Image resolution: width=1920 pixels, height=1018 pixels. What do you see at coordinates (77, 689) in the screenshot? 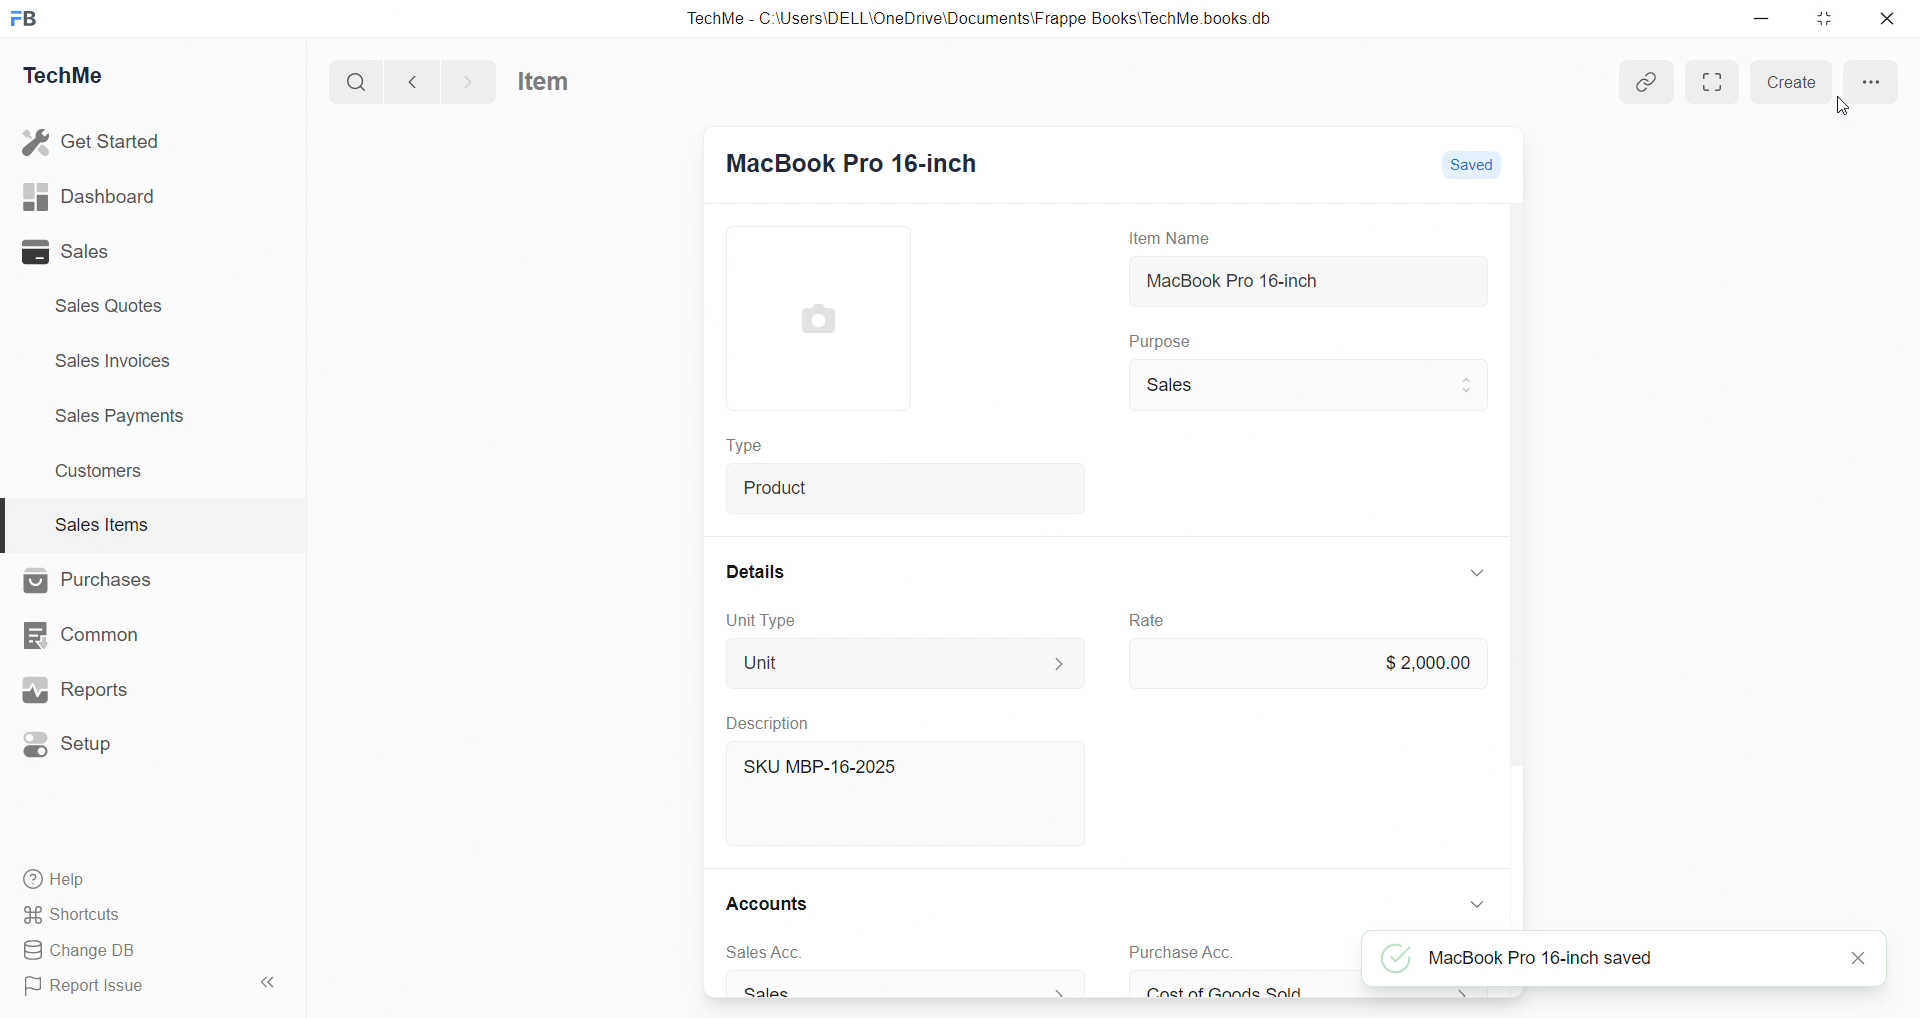
I see `Reports` at bounding box center [77, 689].